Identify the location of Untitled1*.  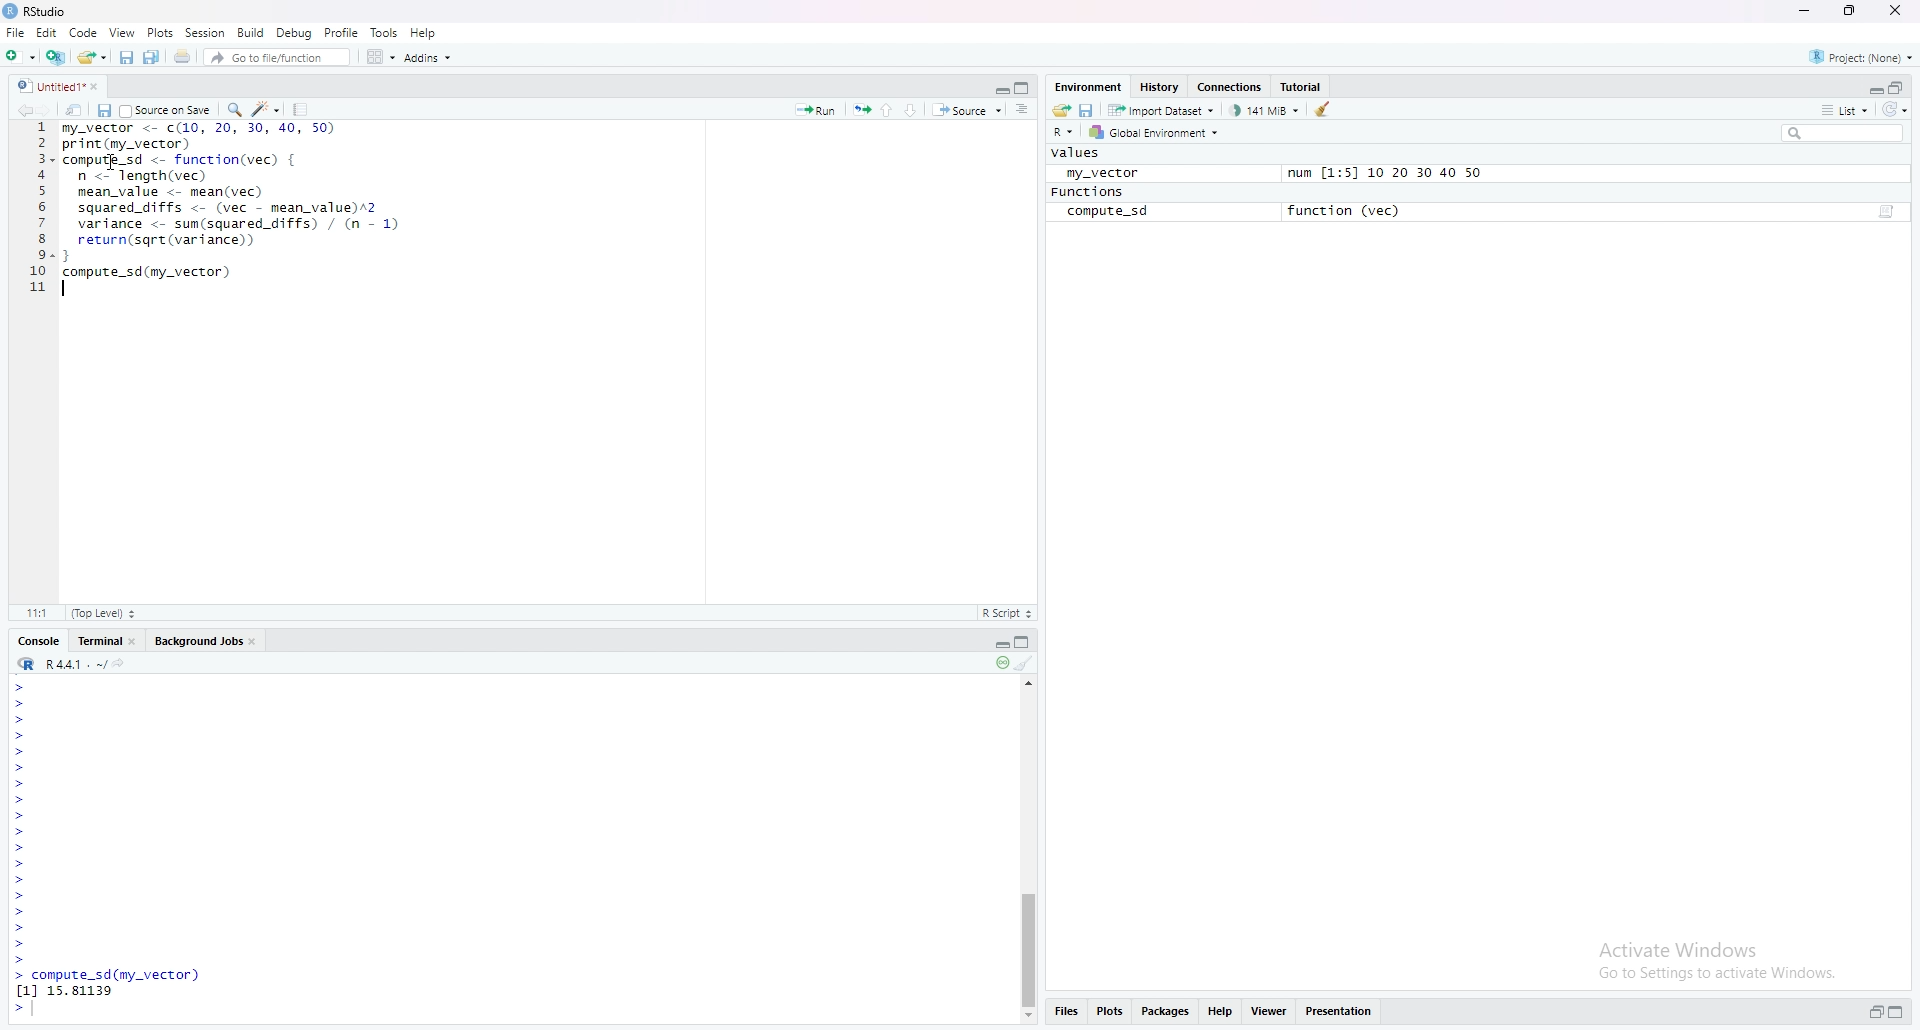
(62, 87).